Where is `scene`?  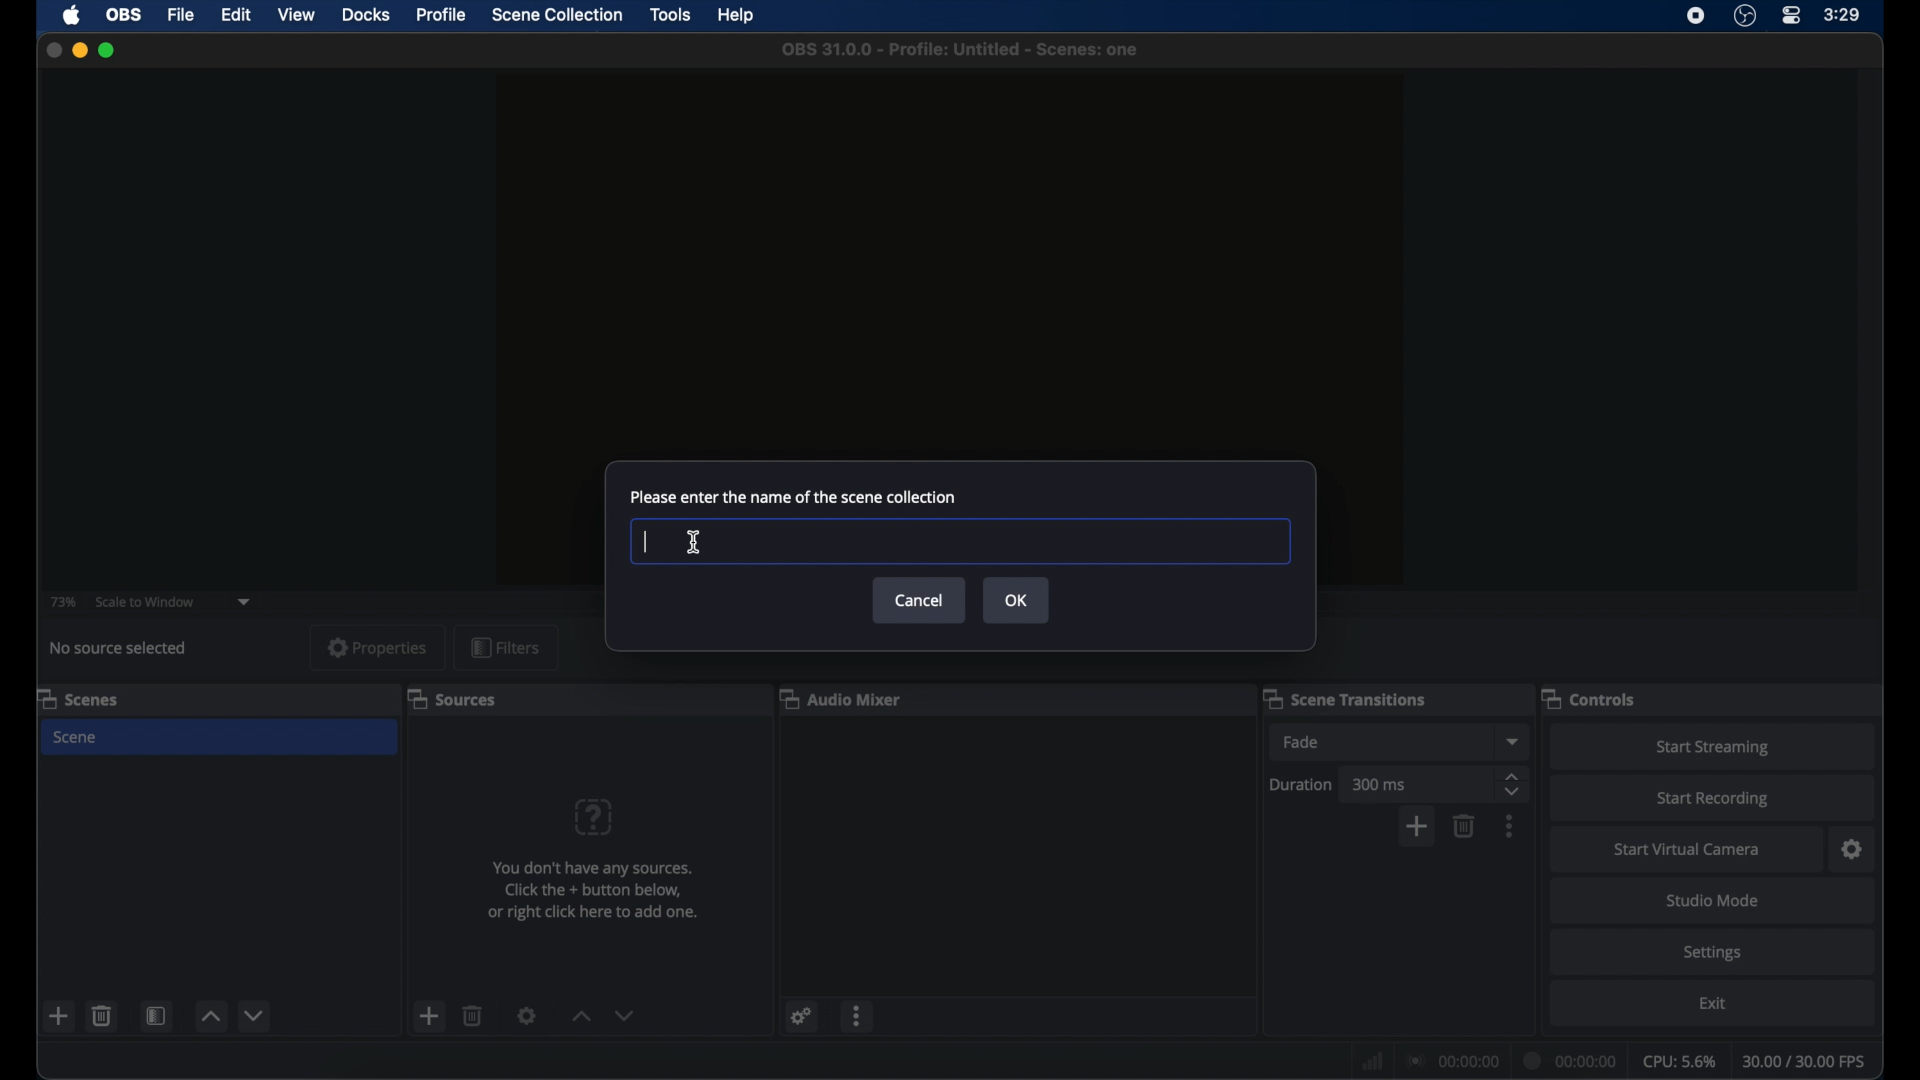 scene is located at coordinates (77, 737).